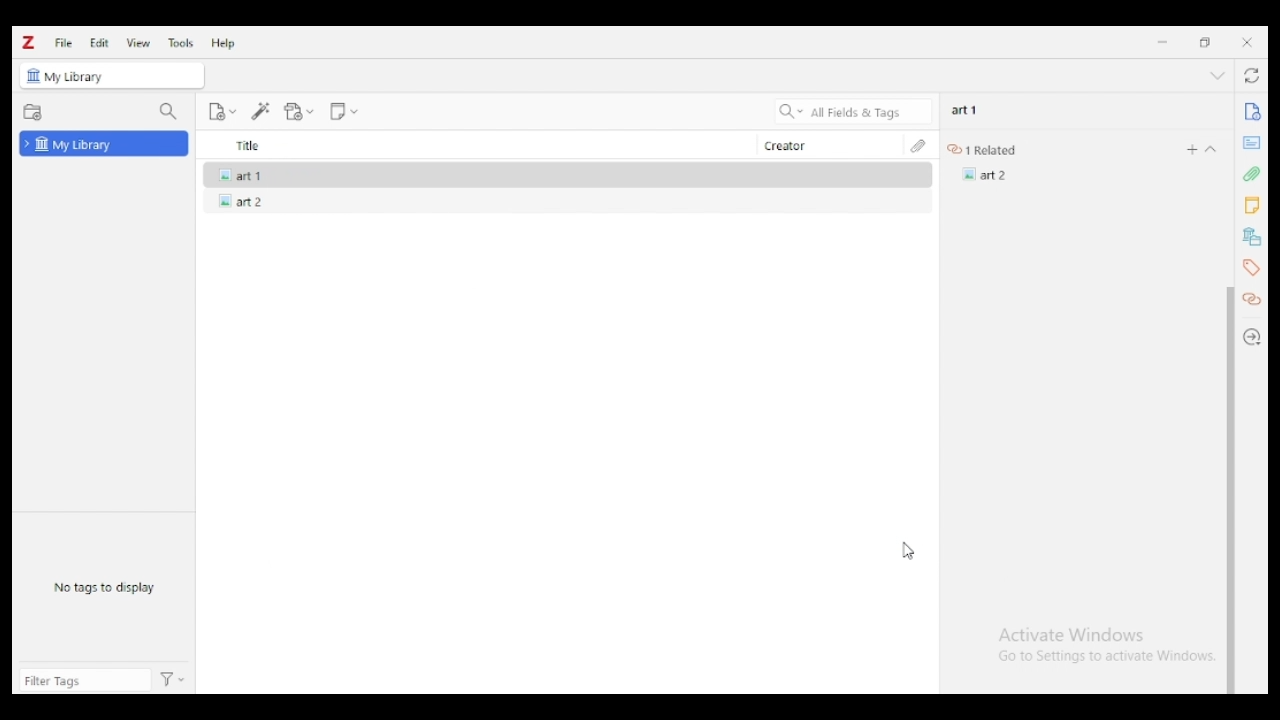 This screenshot has height=720, width=1280. I want to click on view, so click(139, 43).